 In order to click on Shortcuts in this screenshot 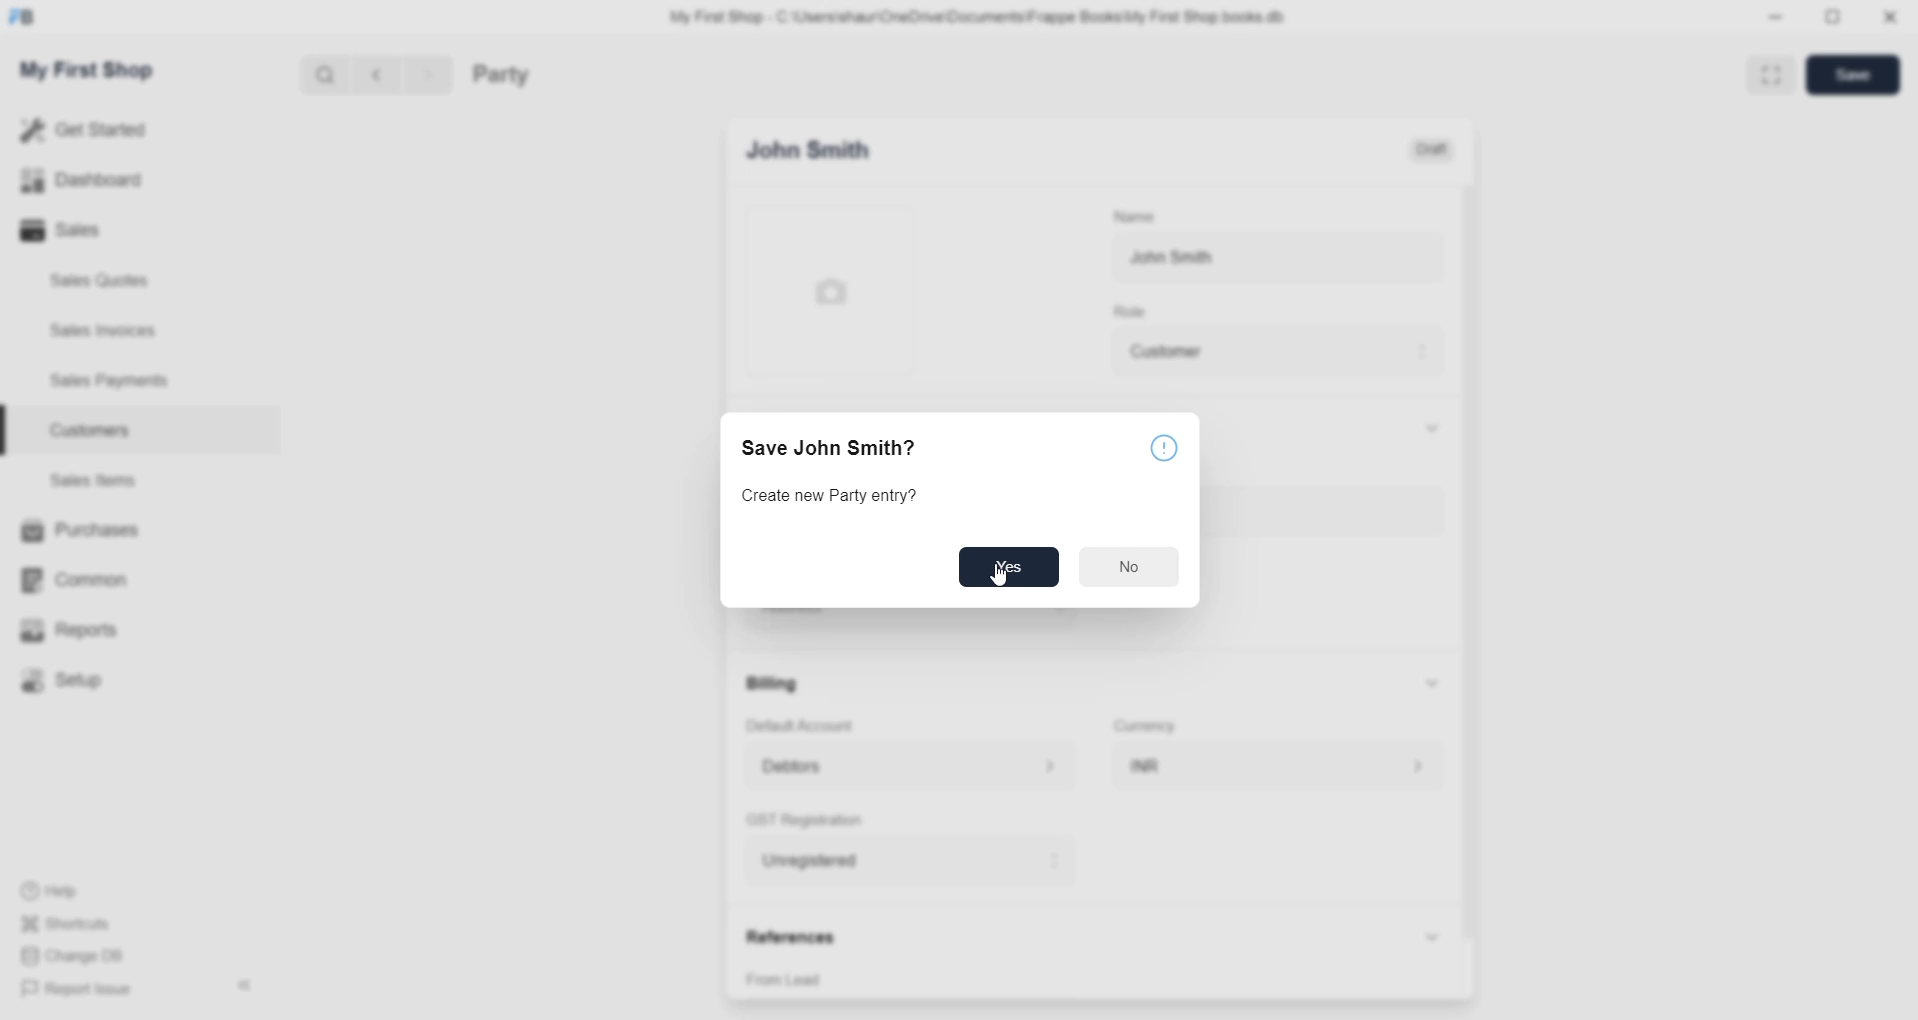, I will do `click(67, 923)`.